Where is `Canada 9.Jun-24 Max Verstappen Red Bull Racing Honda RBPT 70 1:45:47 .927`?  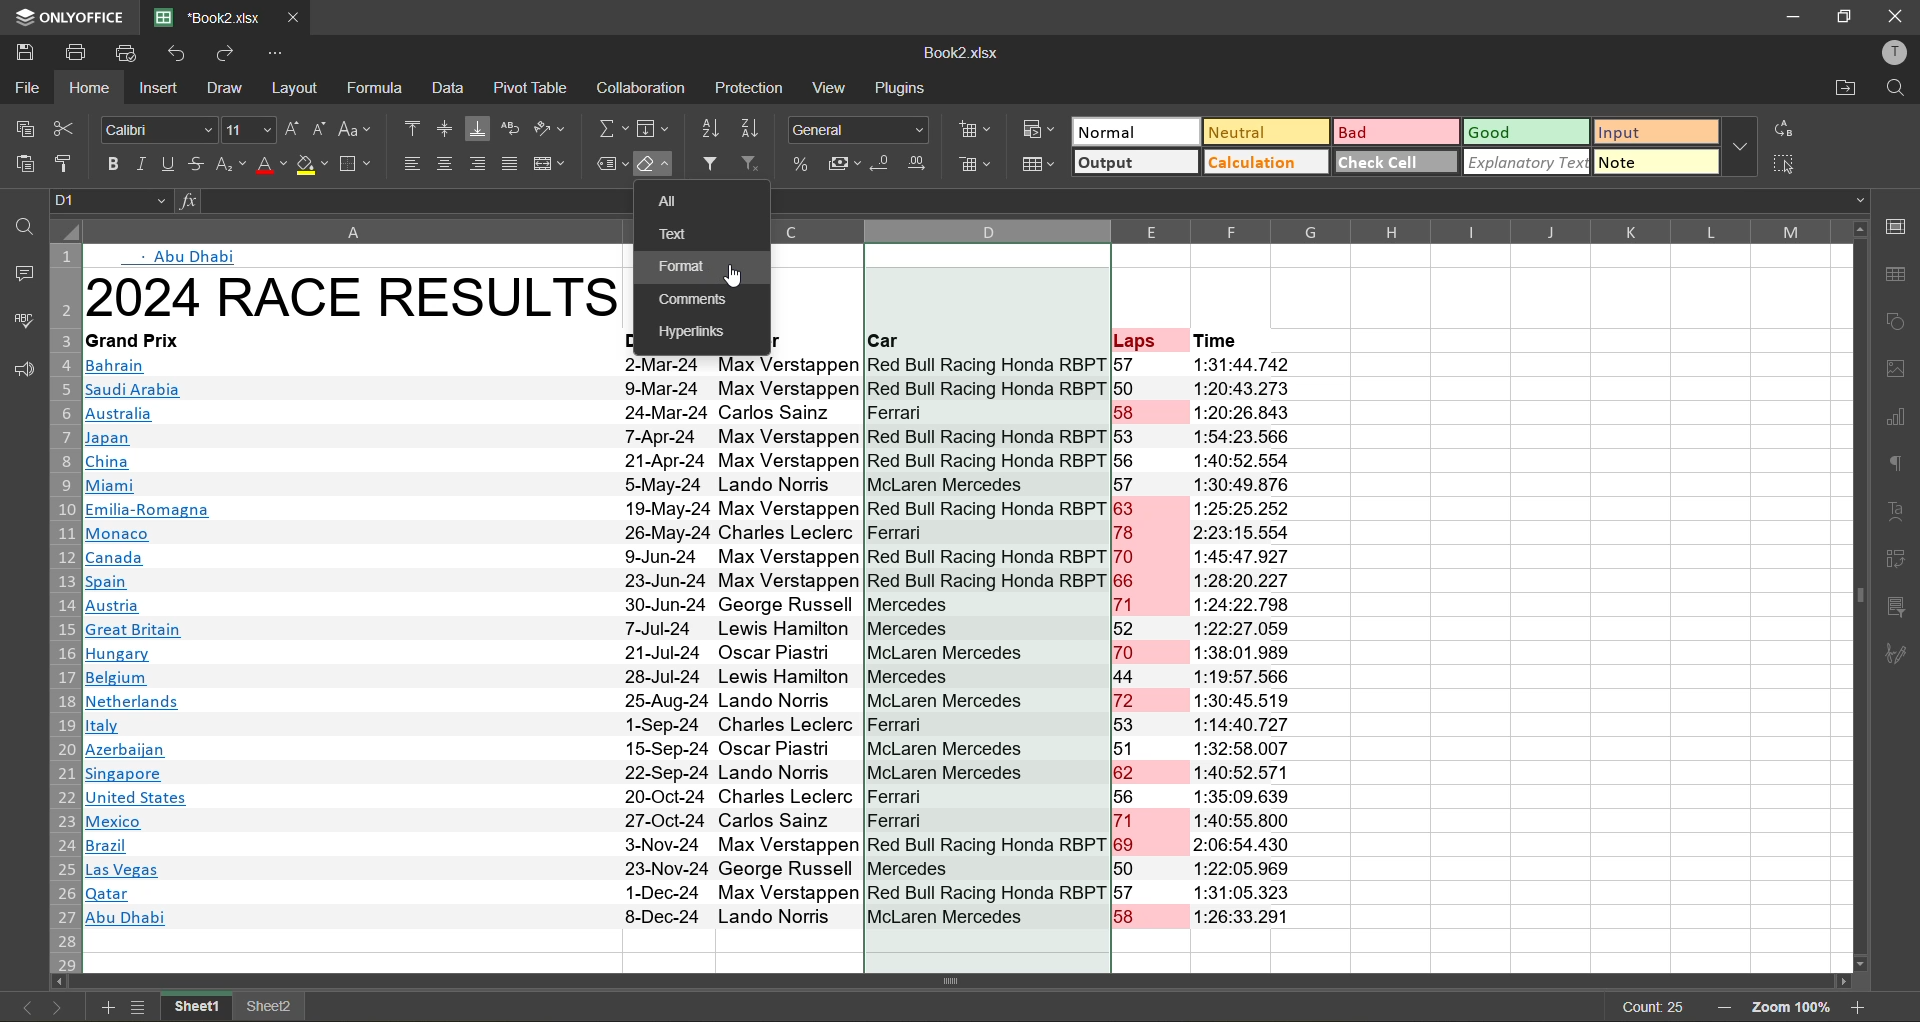 Canada 9.Jun-24 Max Verstappen Red Bull Racing Honda RBPT 70 1:45:47 .927 is located at coordinates (686, 557).